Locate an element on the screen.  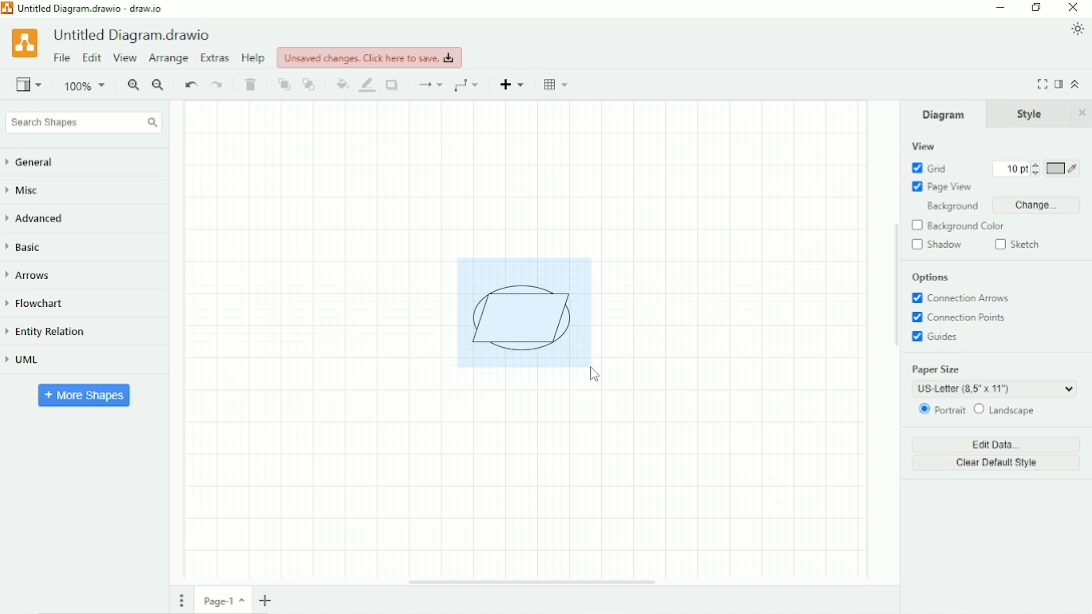
Advanced is located at coordinates (42, 218).